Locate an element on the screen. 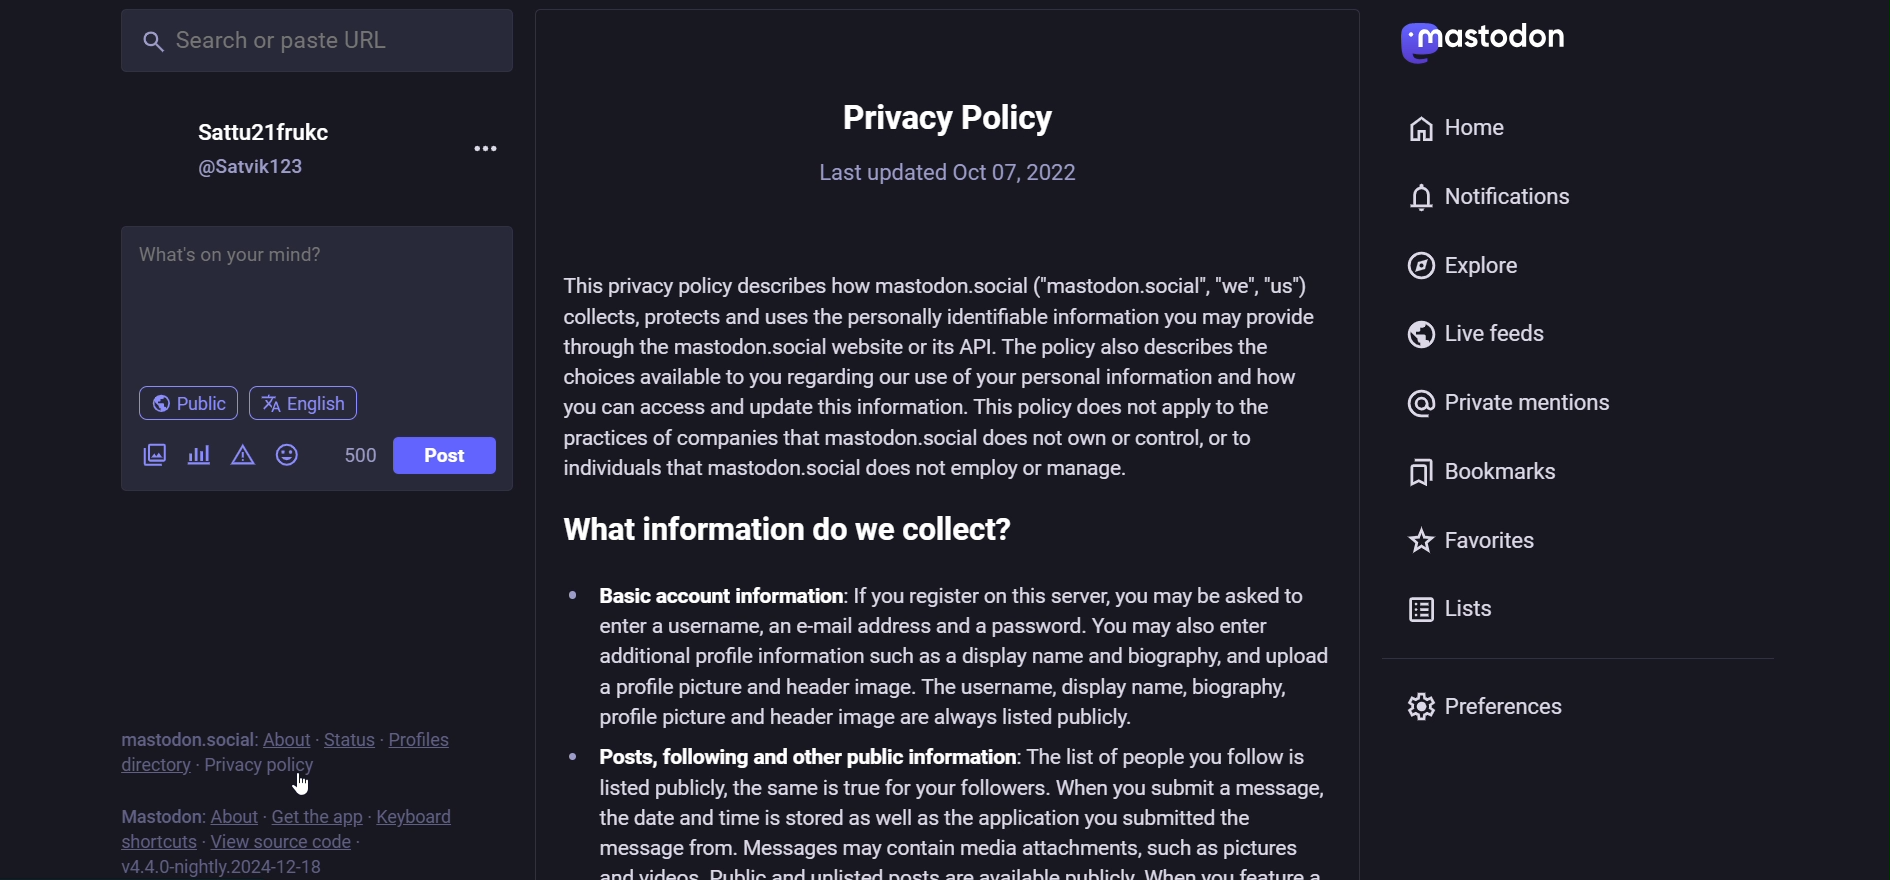  cursor is located at coordinates (306, 783).